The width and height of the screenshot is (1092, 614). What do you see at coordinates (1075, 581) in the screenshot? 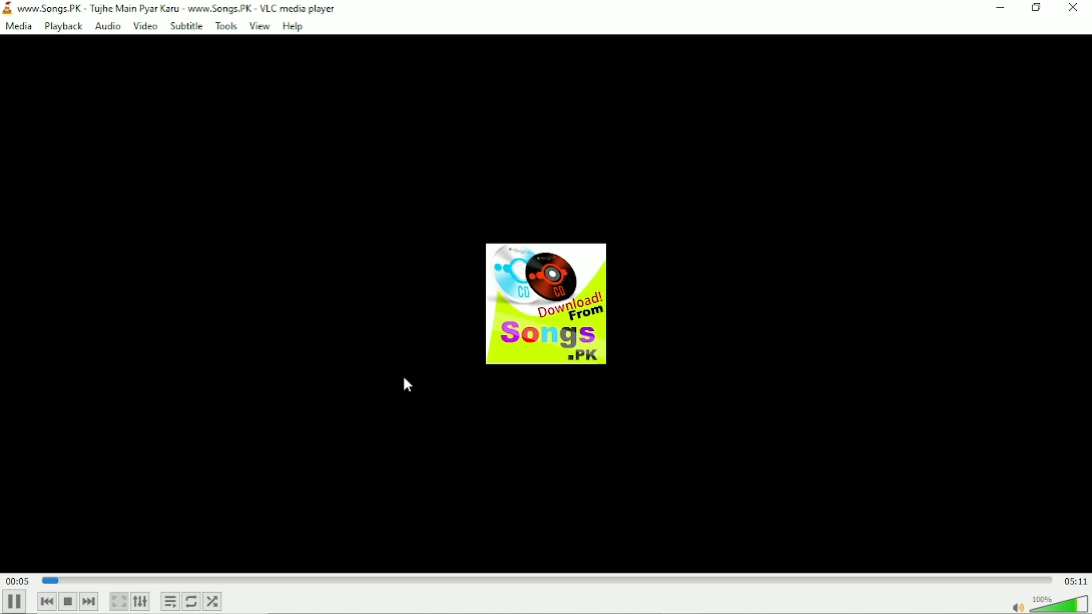
I see `Total duration` at bounding box center [1075, 581].